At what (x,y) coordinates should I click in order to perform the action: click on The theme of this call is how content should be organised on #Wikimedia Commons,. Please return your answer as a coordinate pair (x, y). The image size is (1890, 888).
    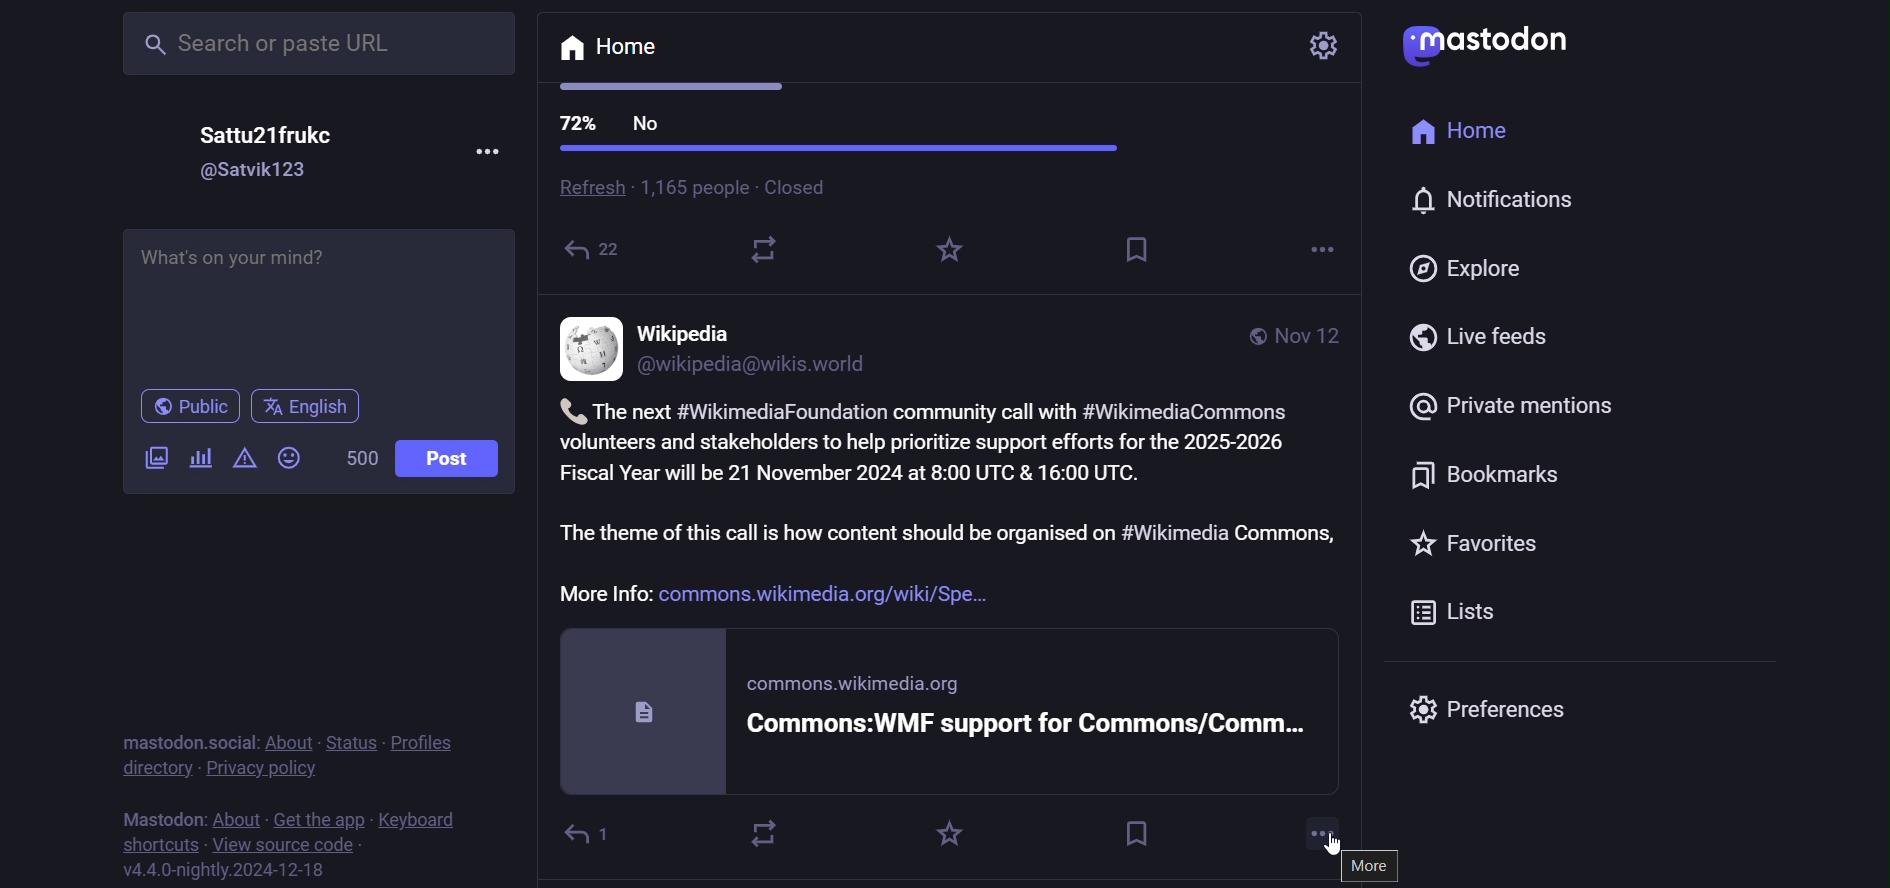
    Looking at the image, I should click on (957, 533).